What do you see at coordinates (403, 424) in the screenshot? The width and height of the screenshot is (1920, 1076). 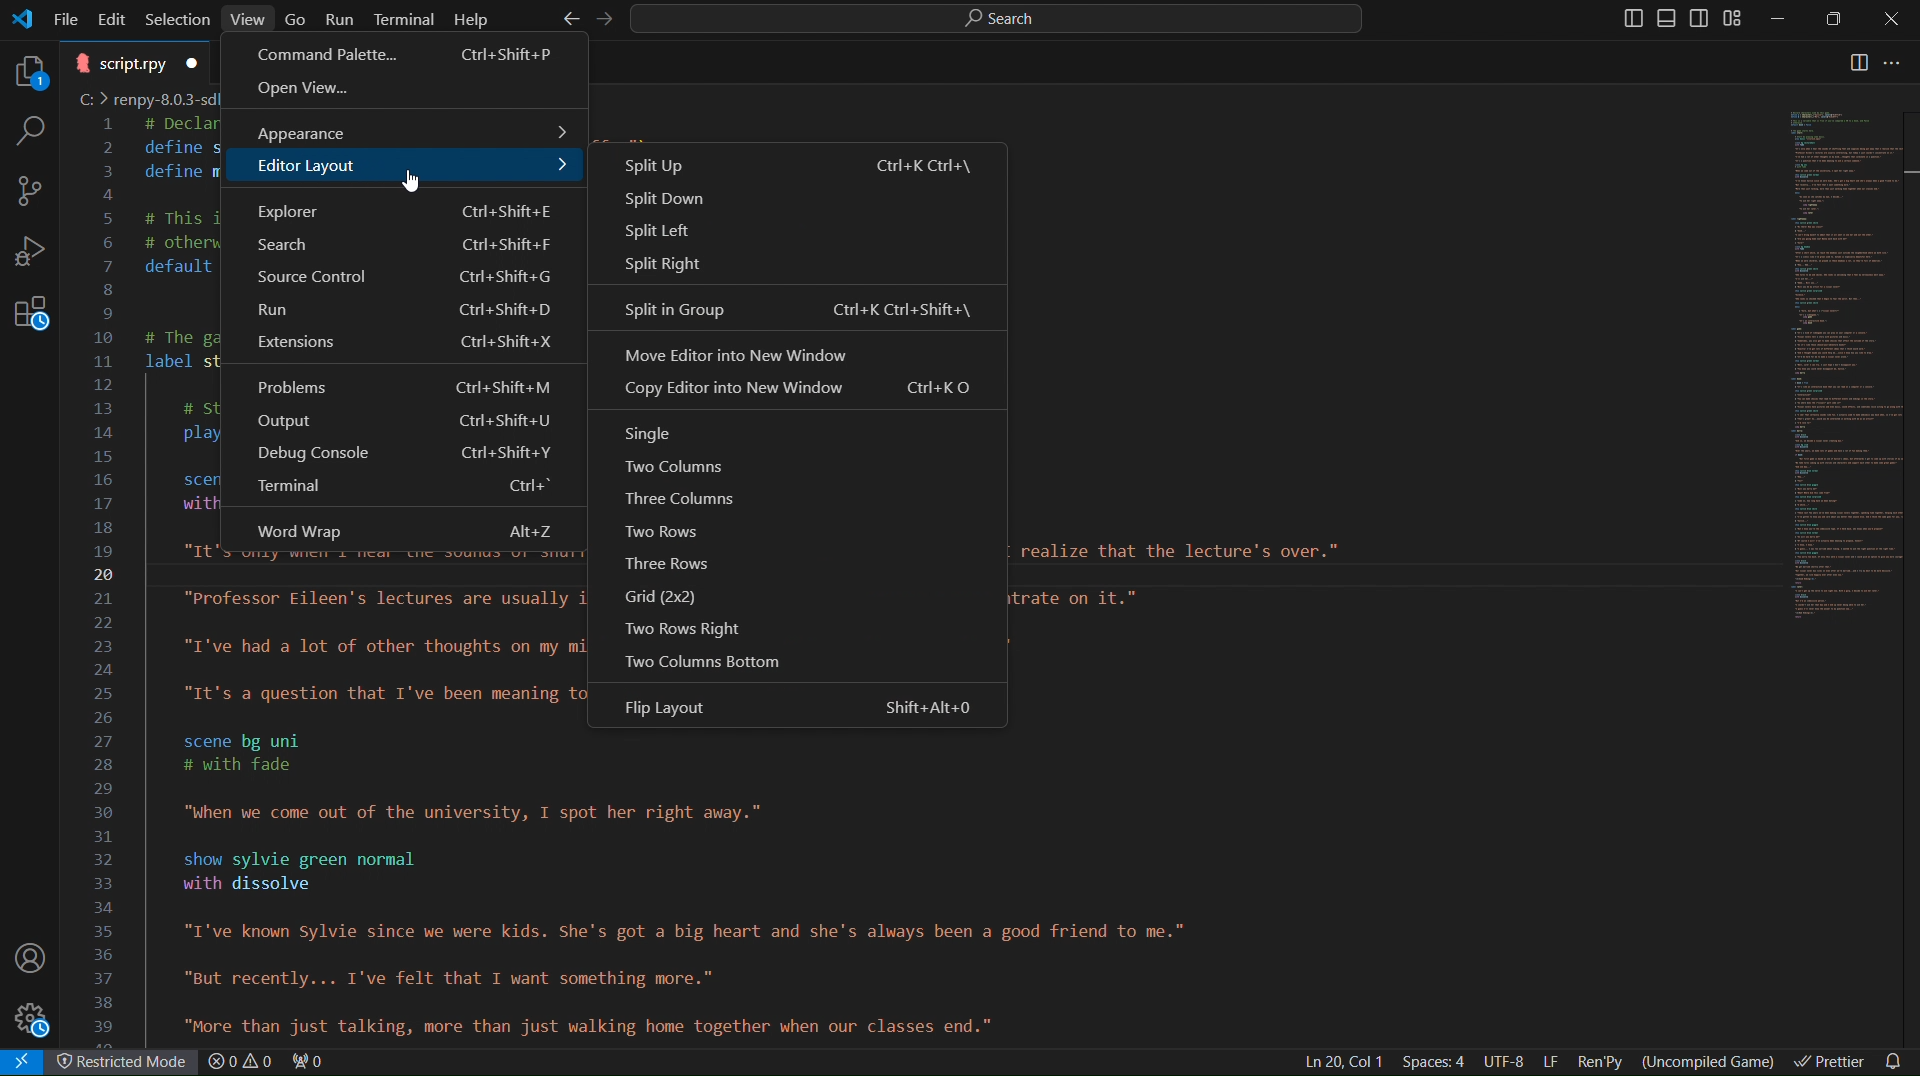 I see `Output   ctrl+shift+U` at bounding box center [403, 424].